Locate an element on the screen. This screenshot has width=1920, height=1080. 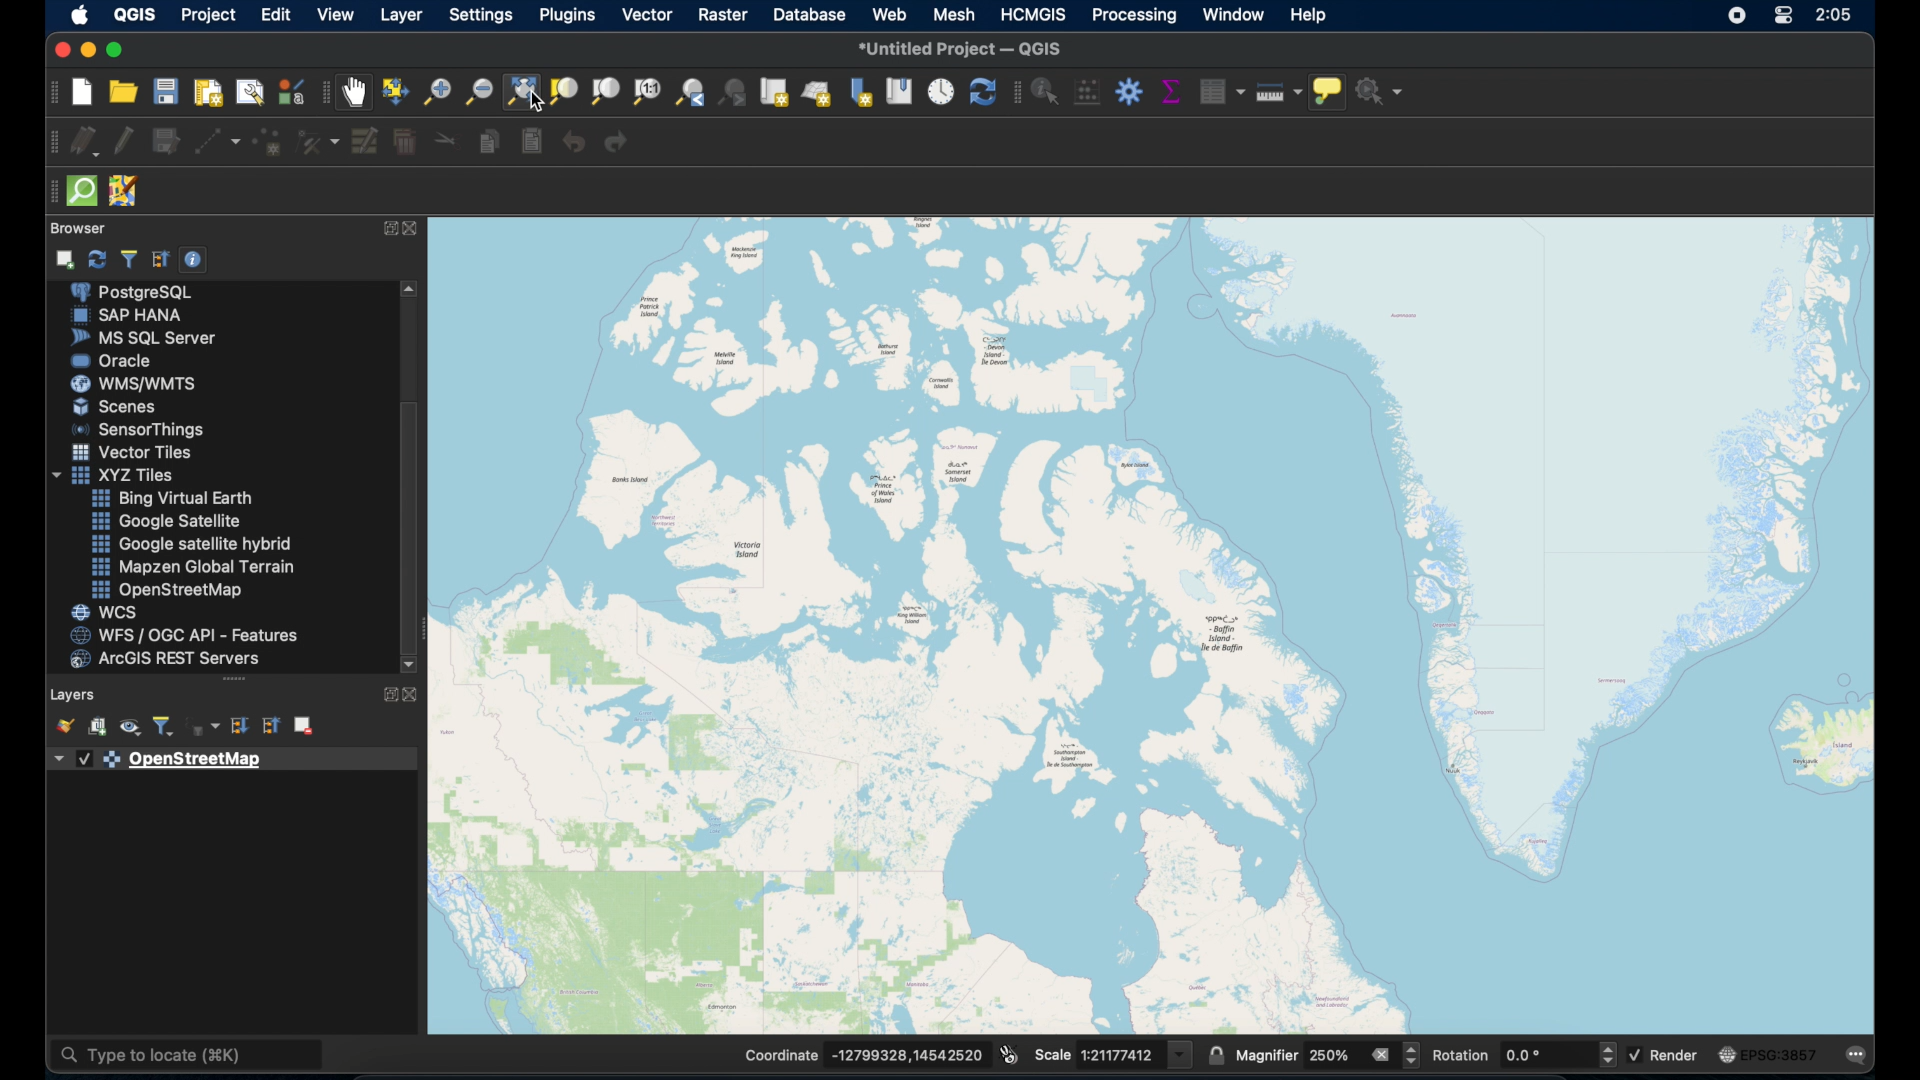
2:05 is located at coordinates (1835, 17).